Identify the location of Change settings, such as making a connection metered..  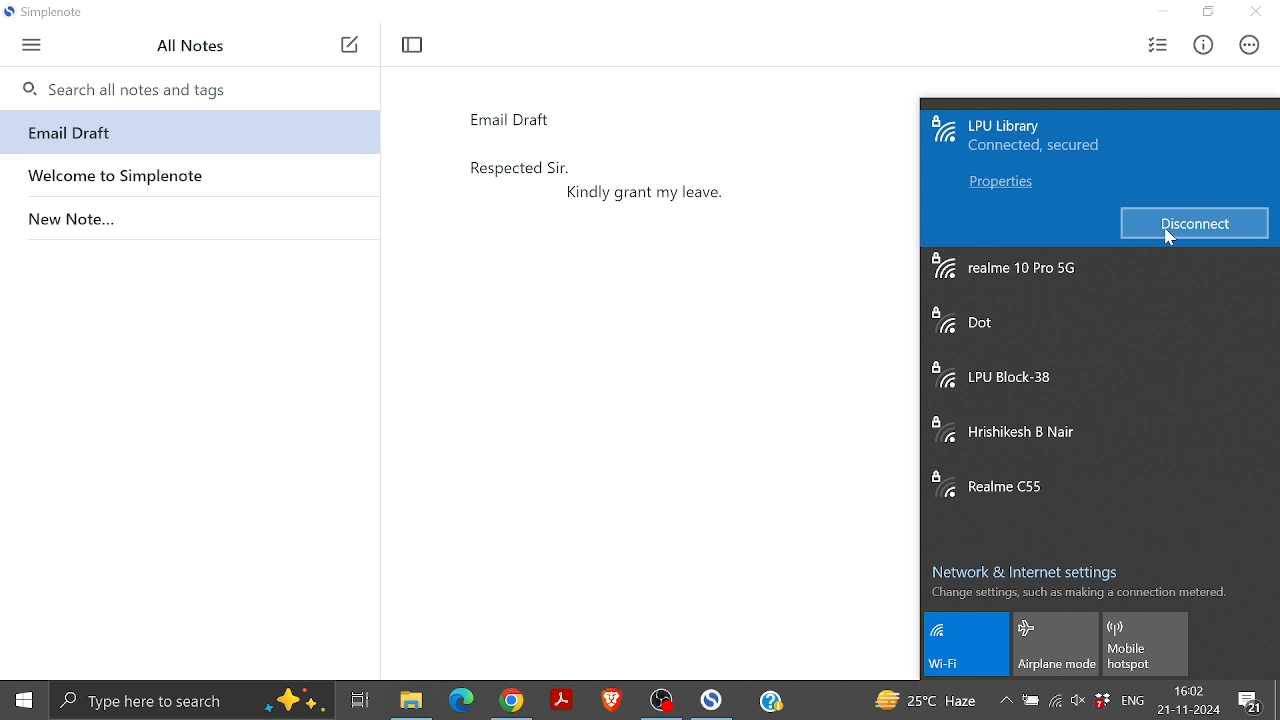
(1078, 592).